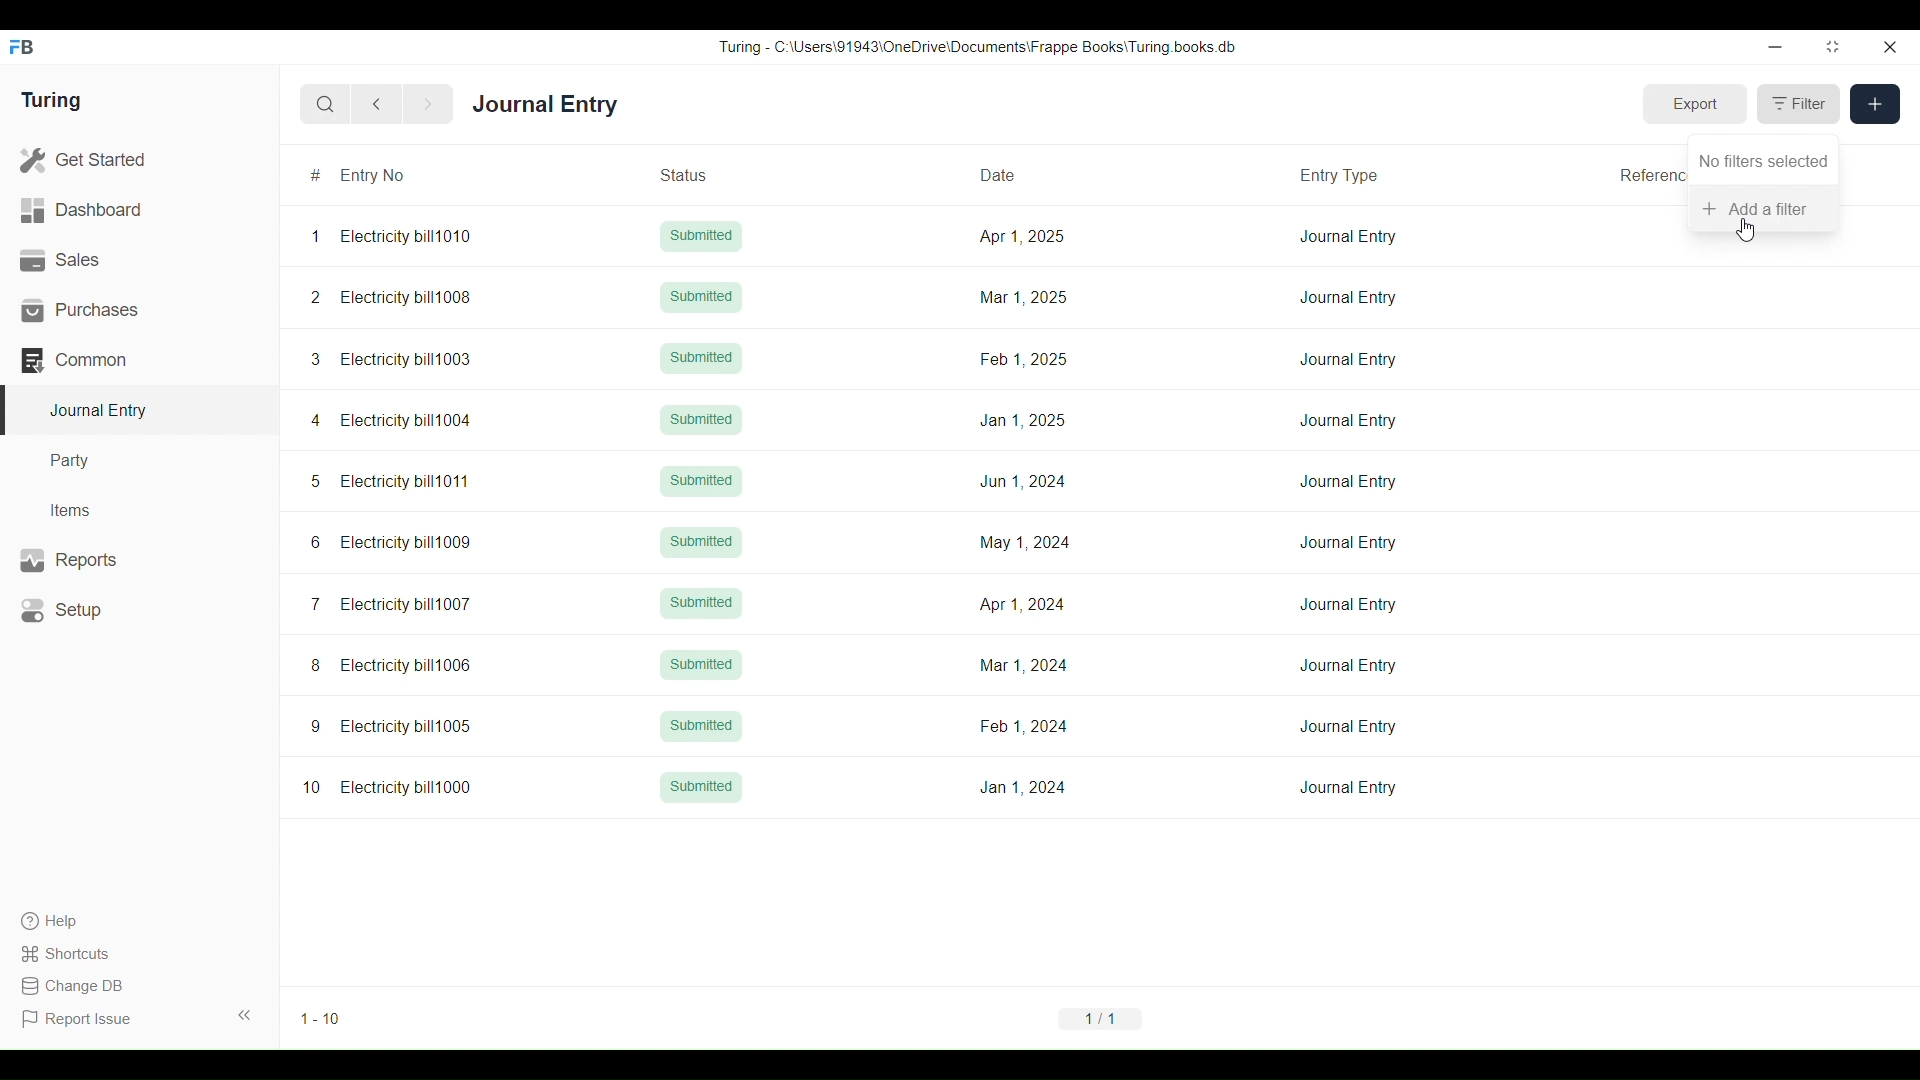 The width and height of the screenshot is (1920, 1080). I want to click on Help, so click(75, 921).